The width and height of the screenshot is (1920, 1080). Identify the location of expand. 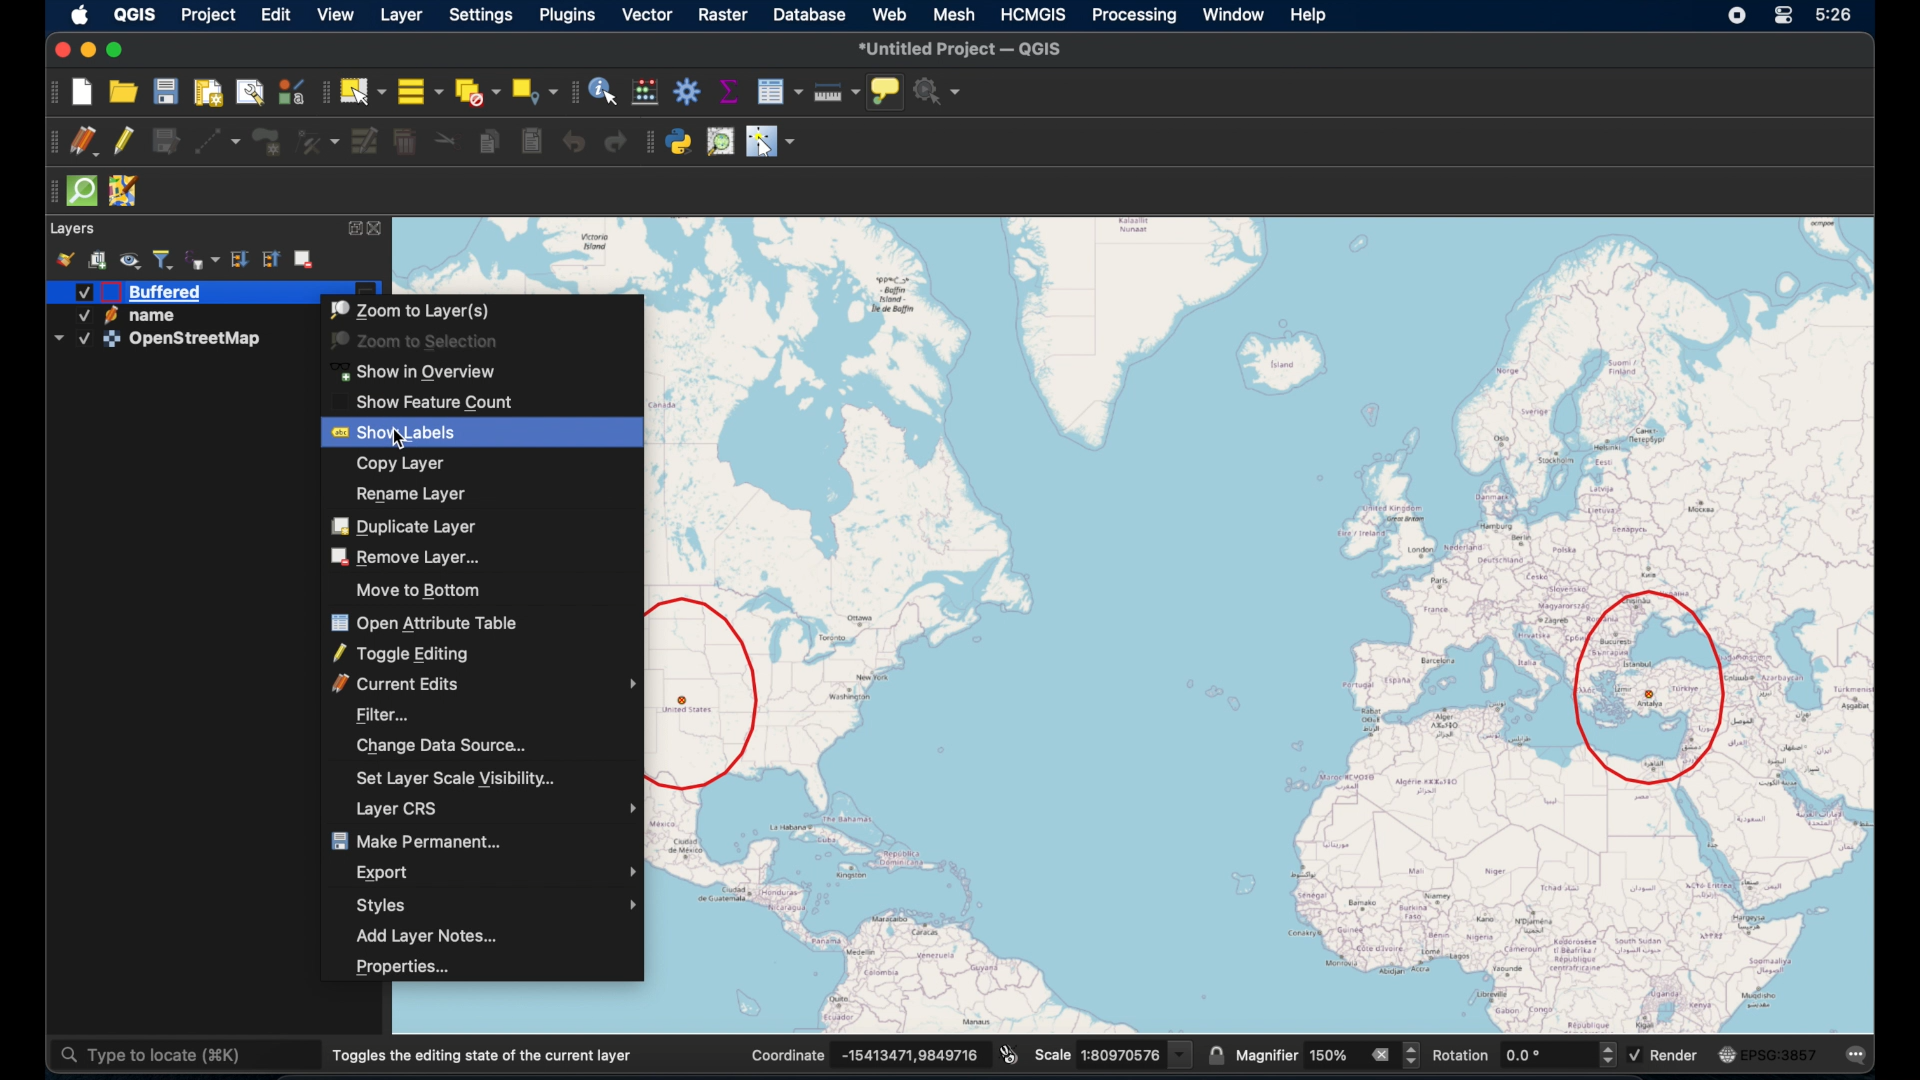
(355, 227).